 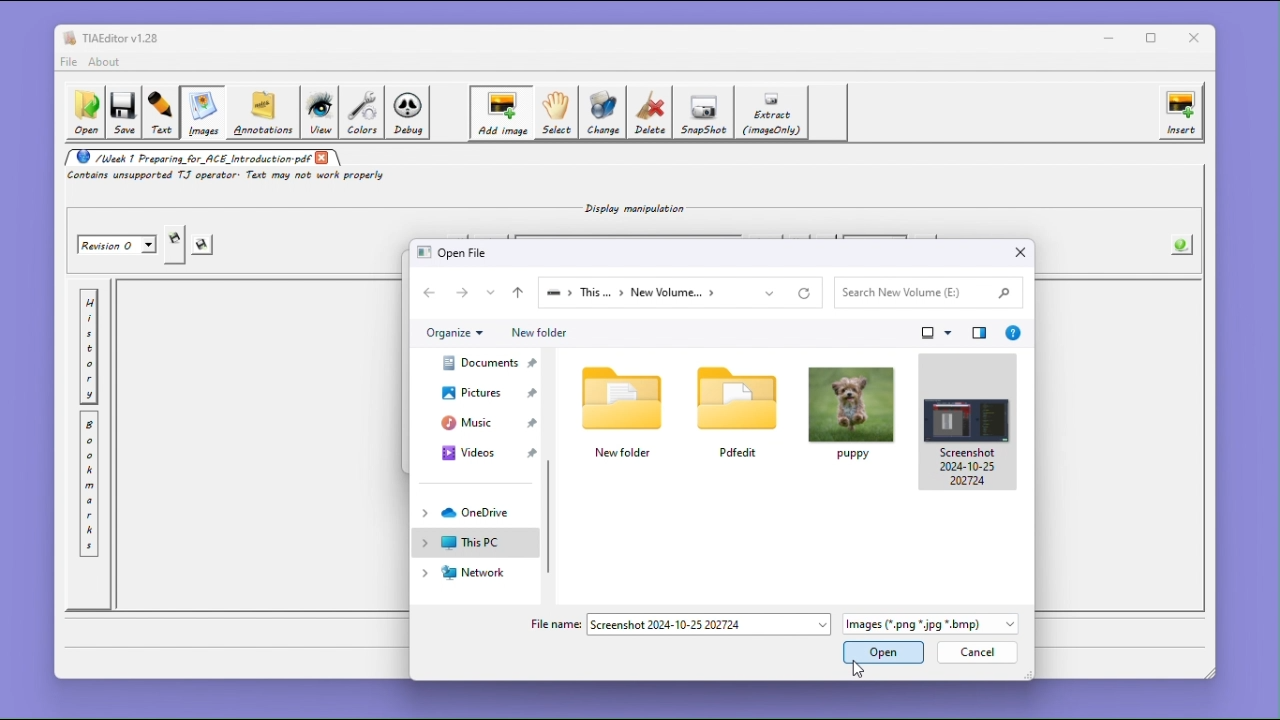 I want to click on Screenshot 2024-10-25 202724, so click(x=709, y=625).